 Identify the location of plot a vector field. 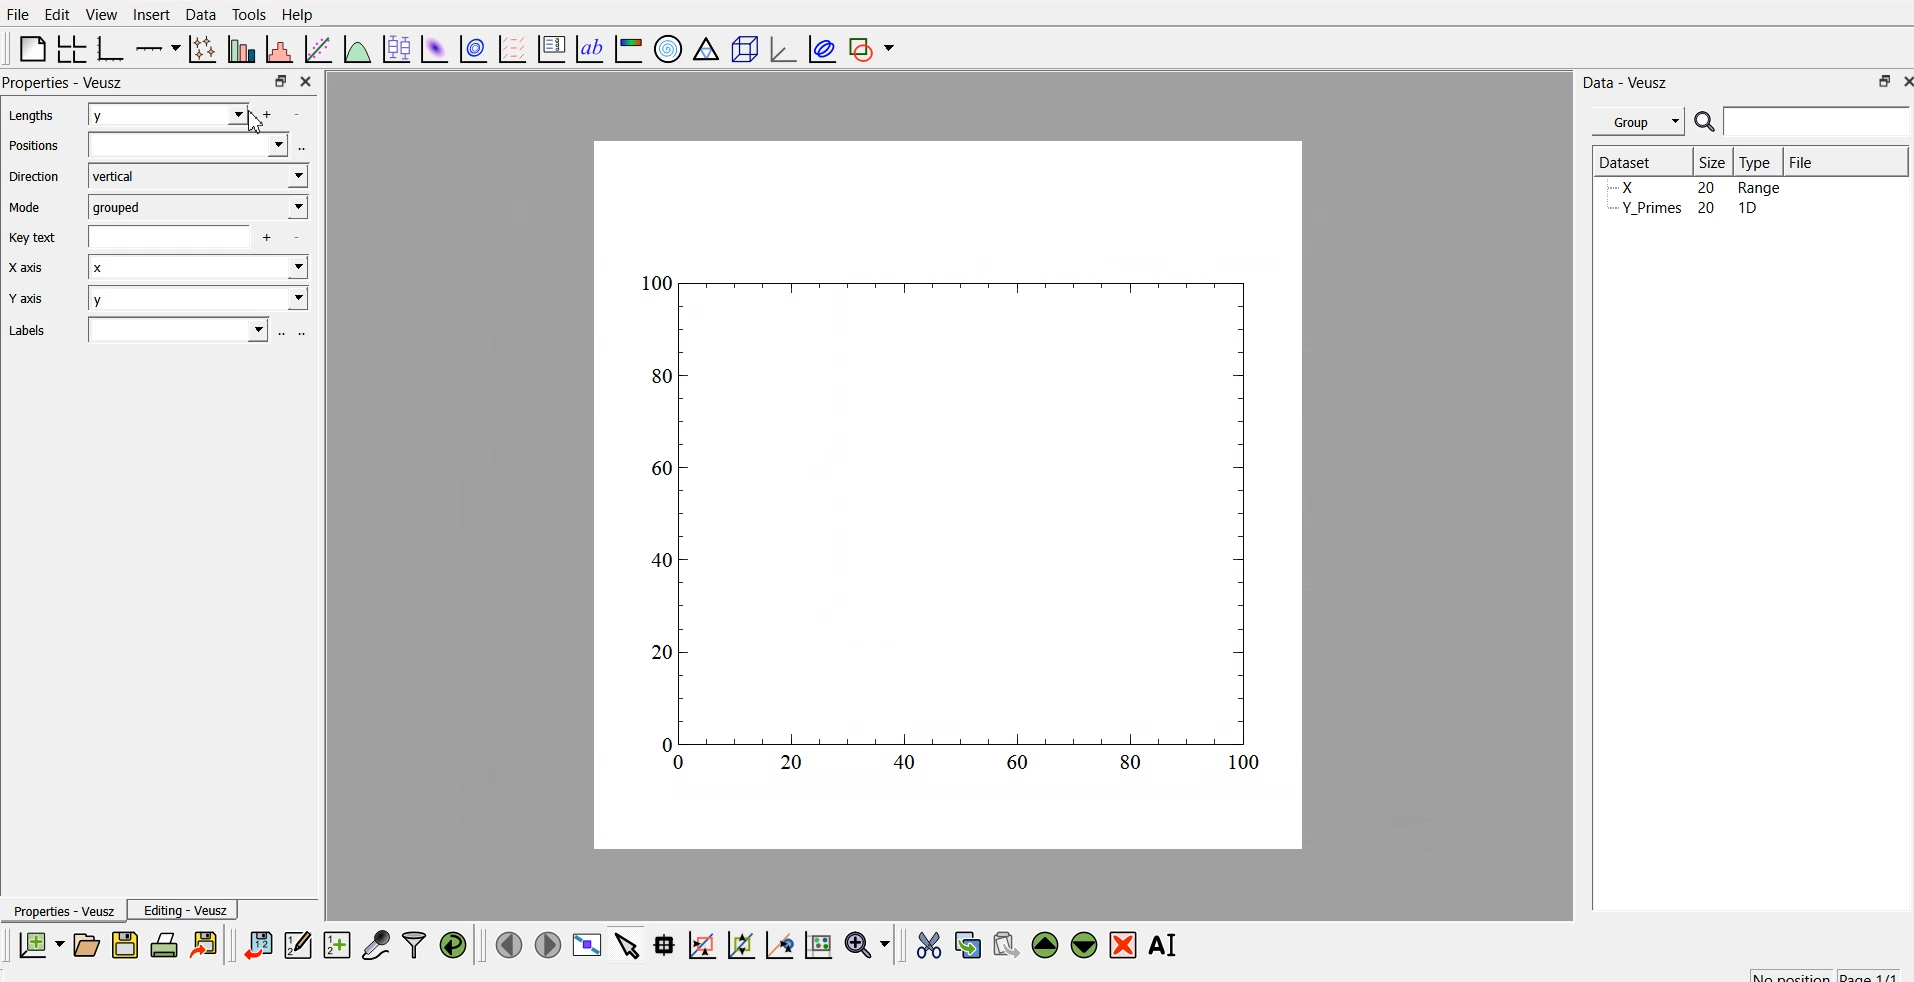
(516, 48).